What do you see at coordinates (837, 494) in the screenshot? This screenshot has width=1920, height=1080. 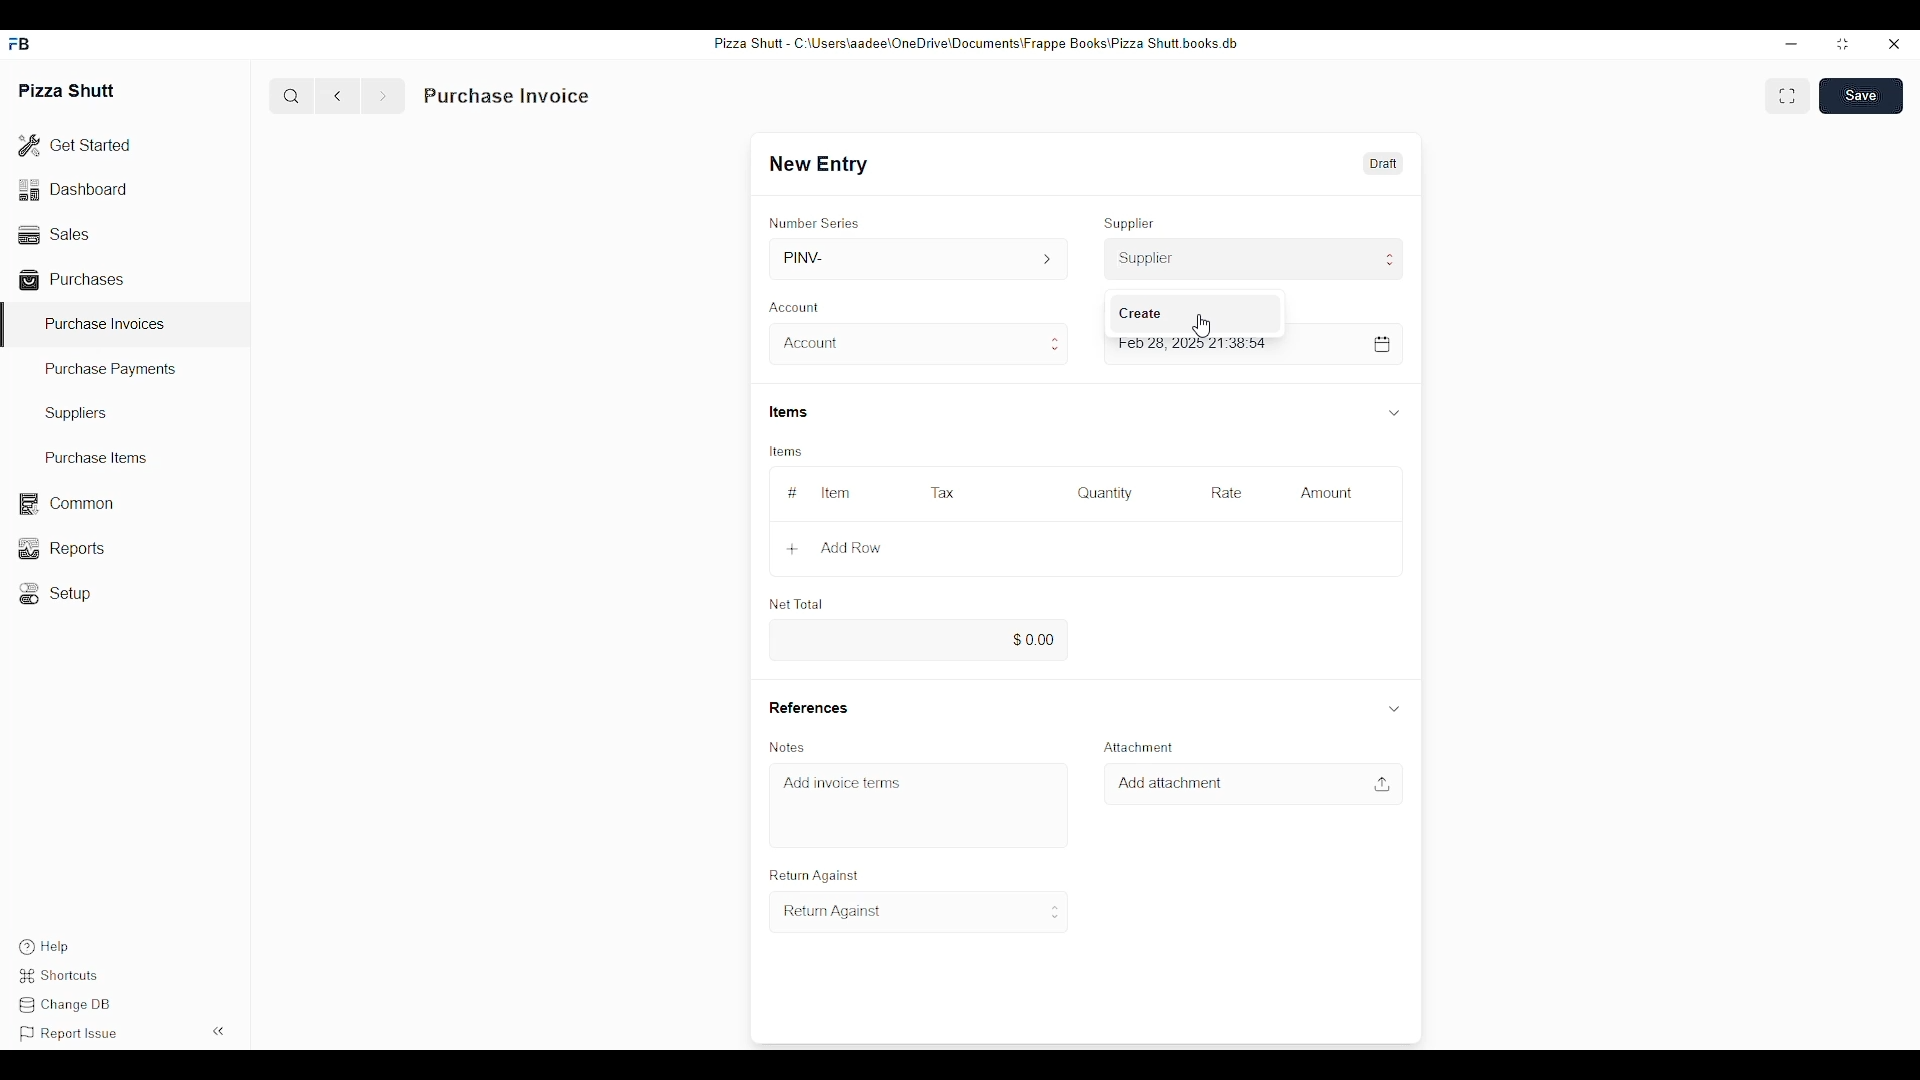 I see `Item` at bounding box center [837, 494].